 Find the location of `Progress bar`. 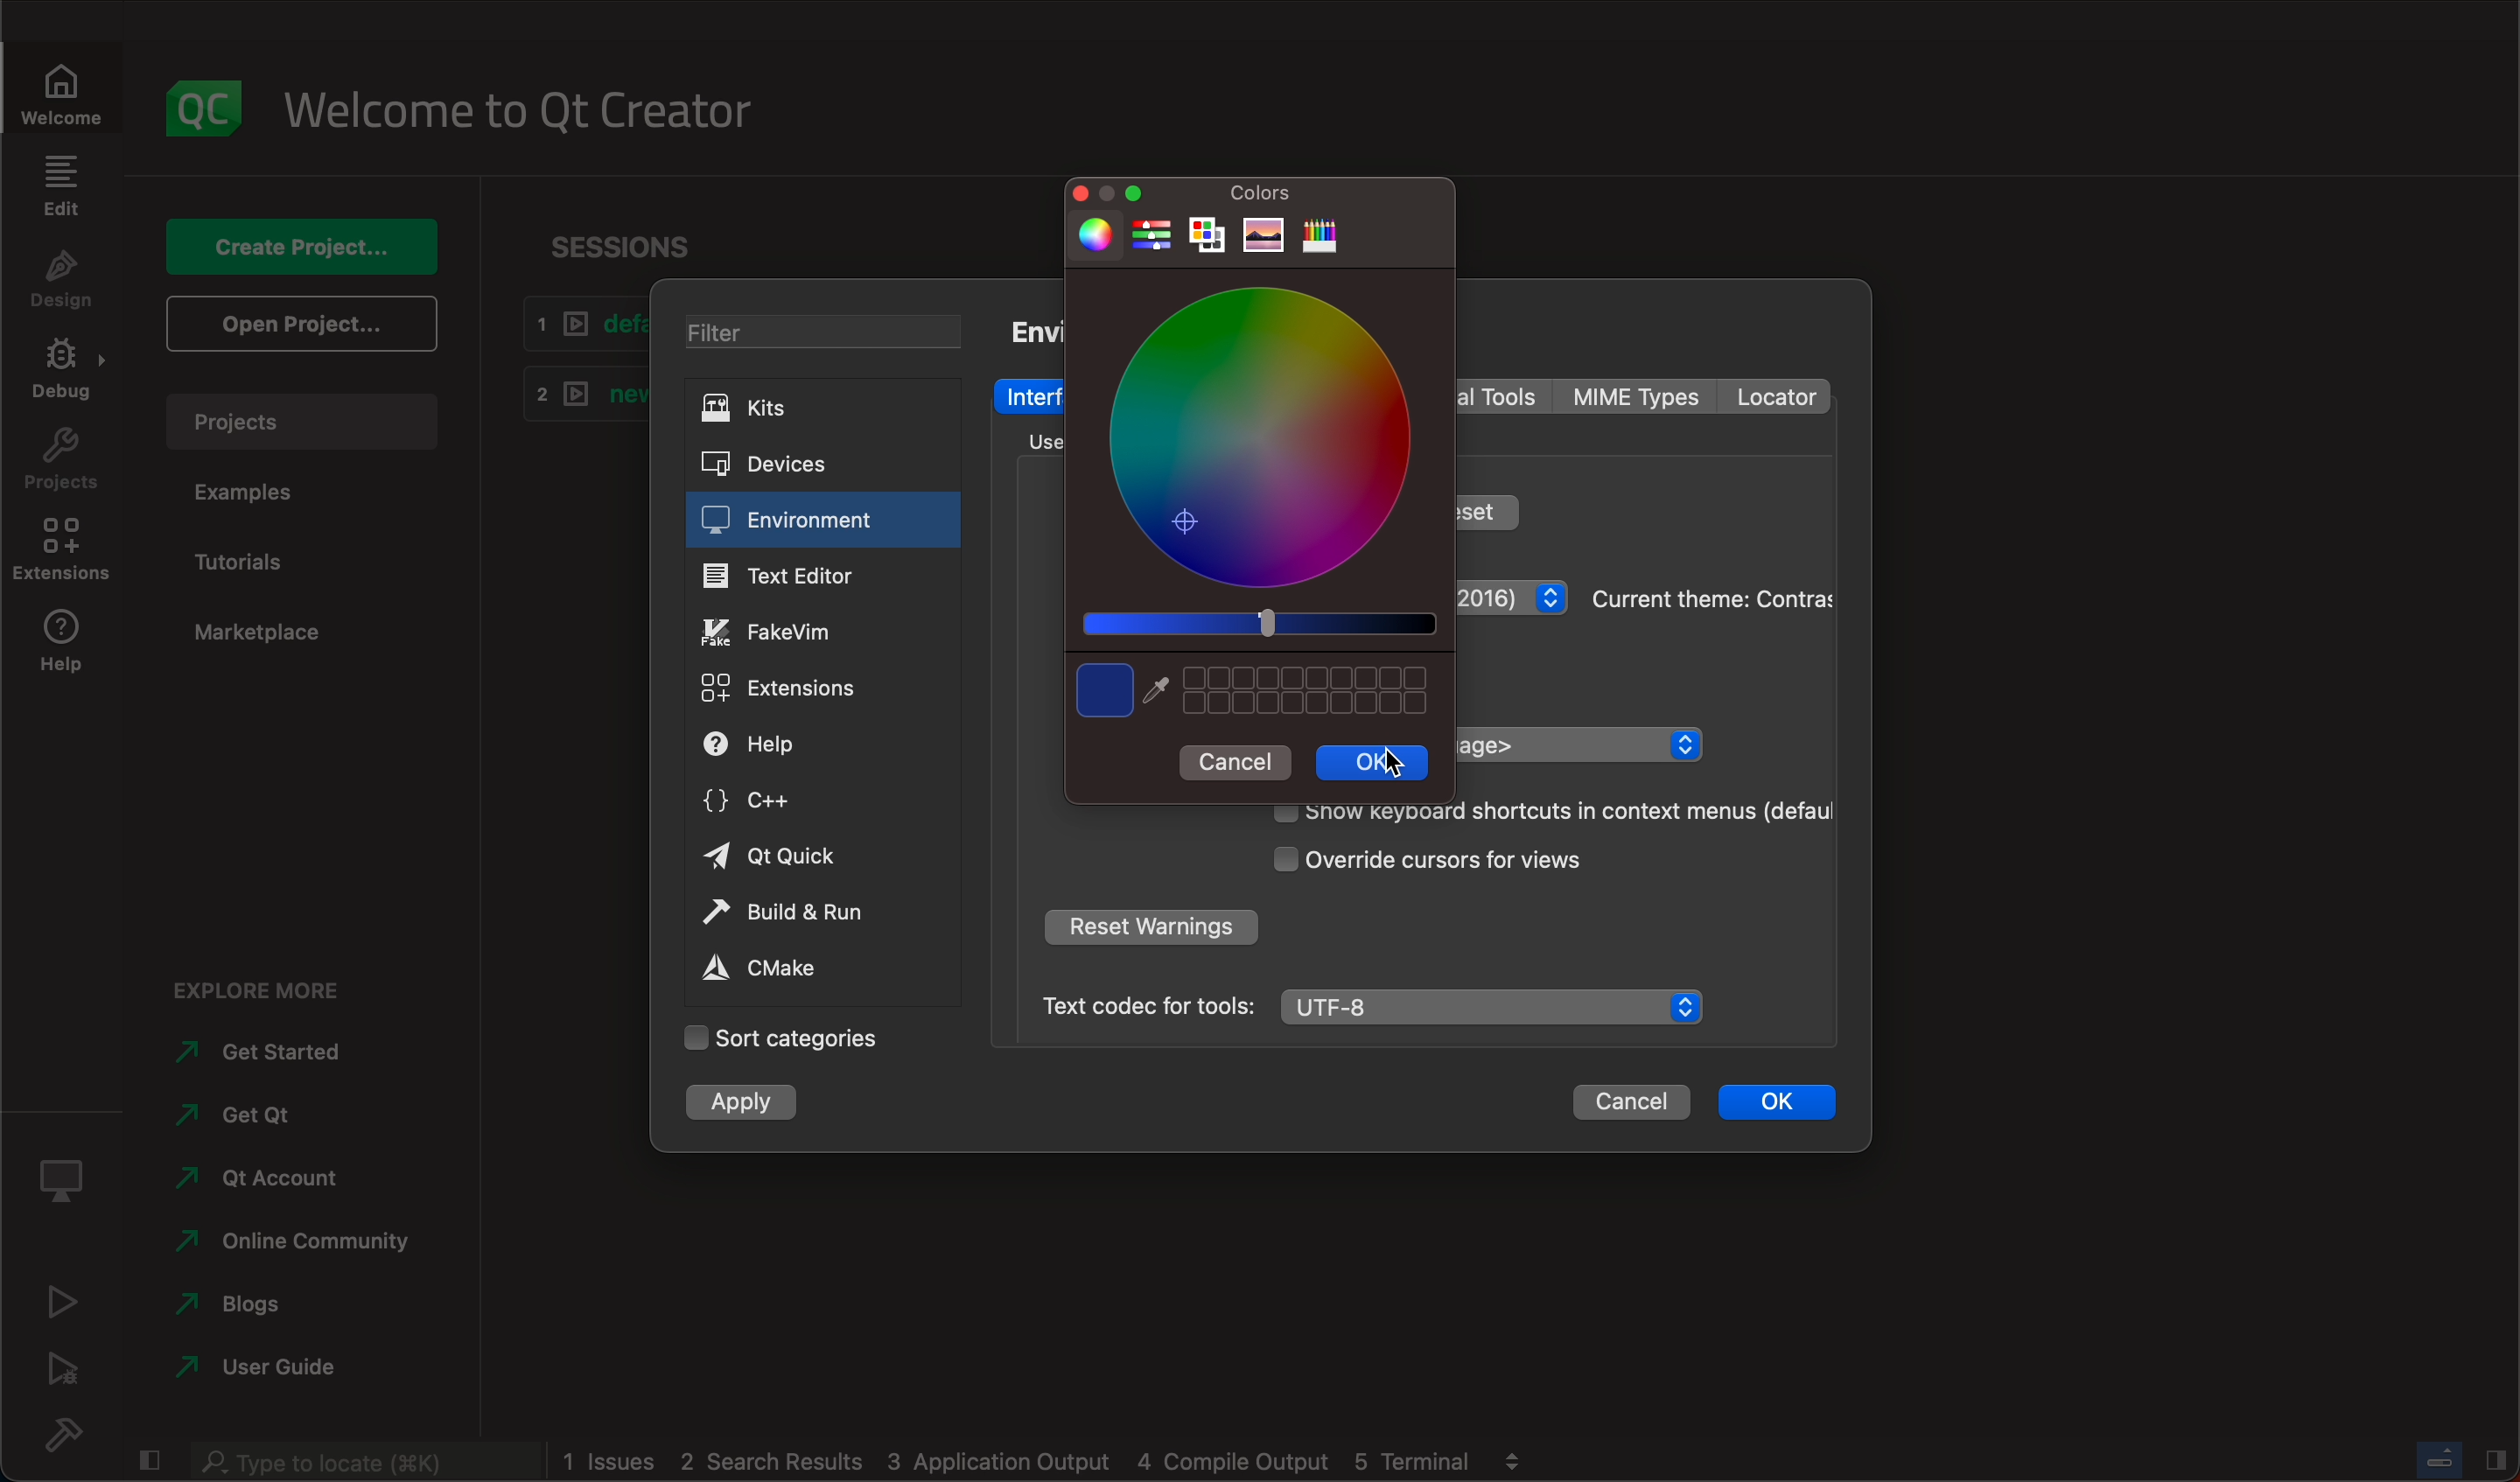

Progress bar is located at coordinates (2440, 1459).